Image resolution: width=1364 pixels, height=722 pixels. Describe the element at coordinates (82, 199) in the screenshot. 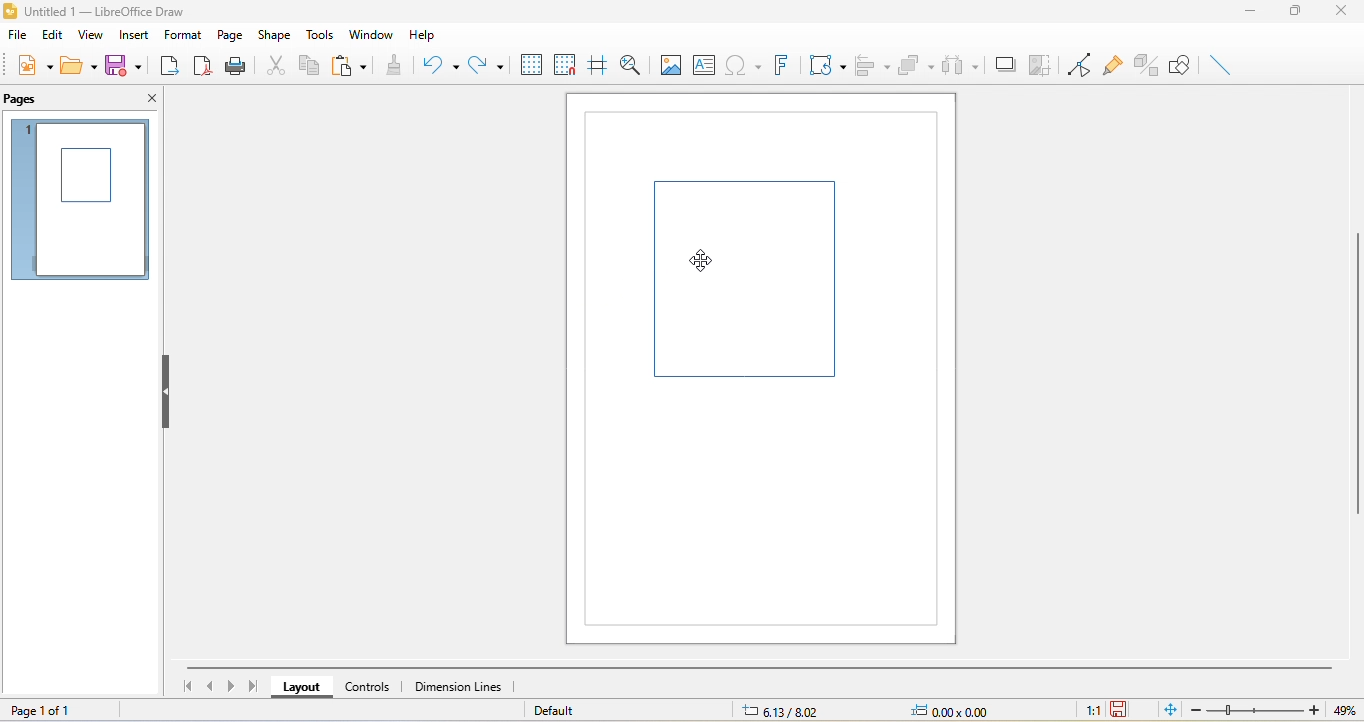

I see `page 1` at that location.